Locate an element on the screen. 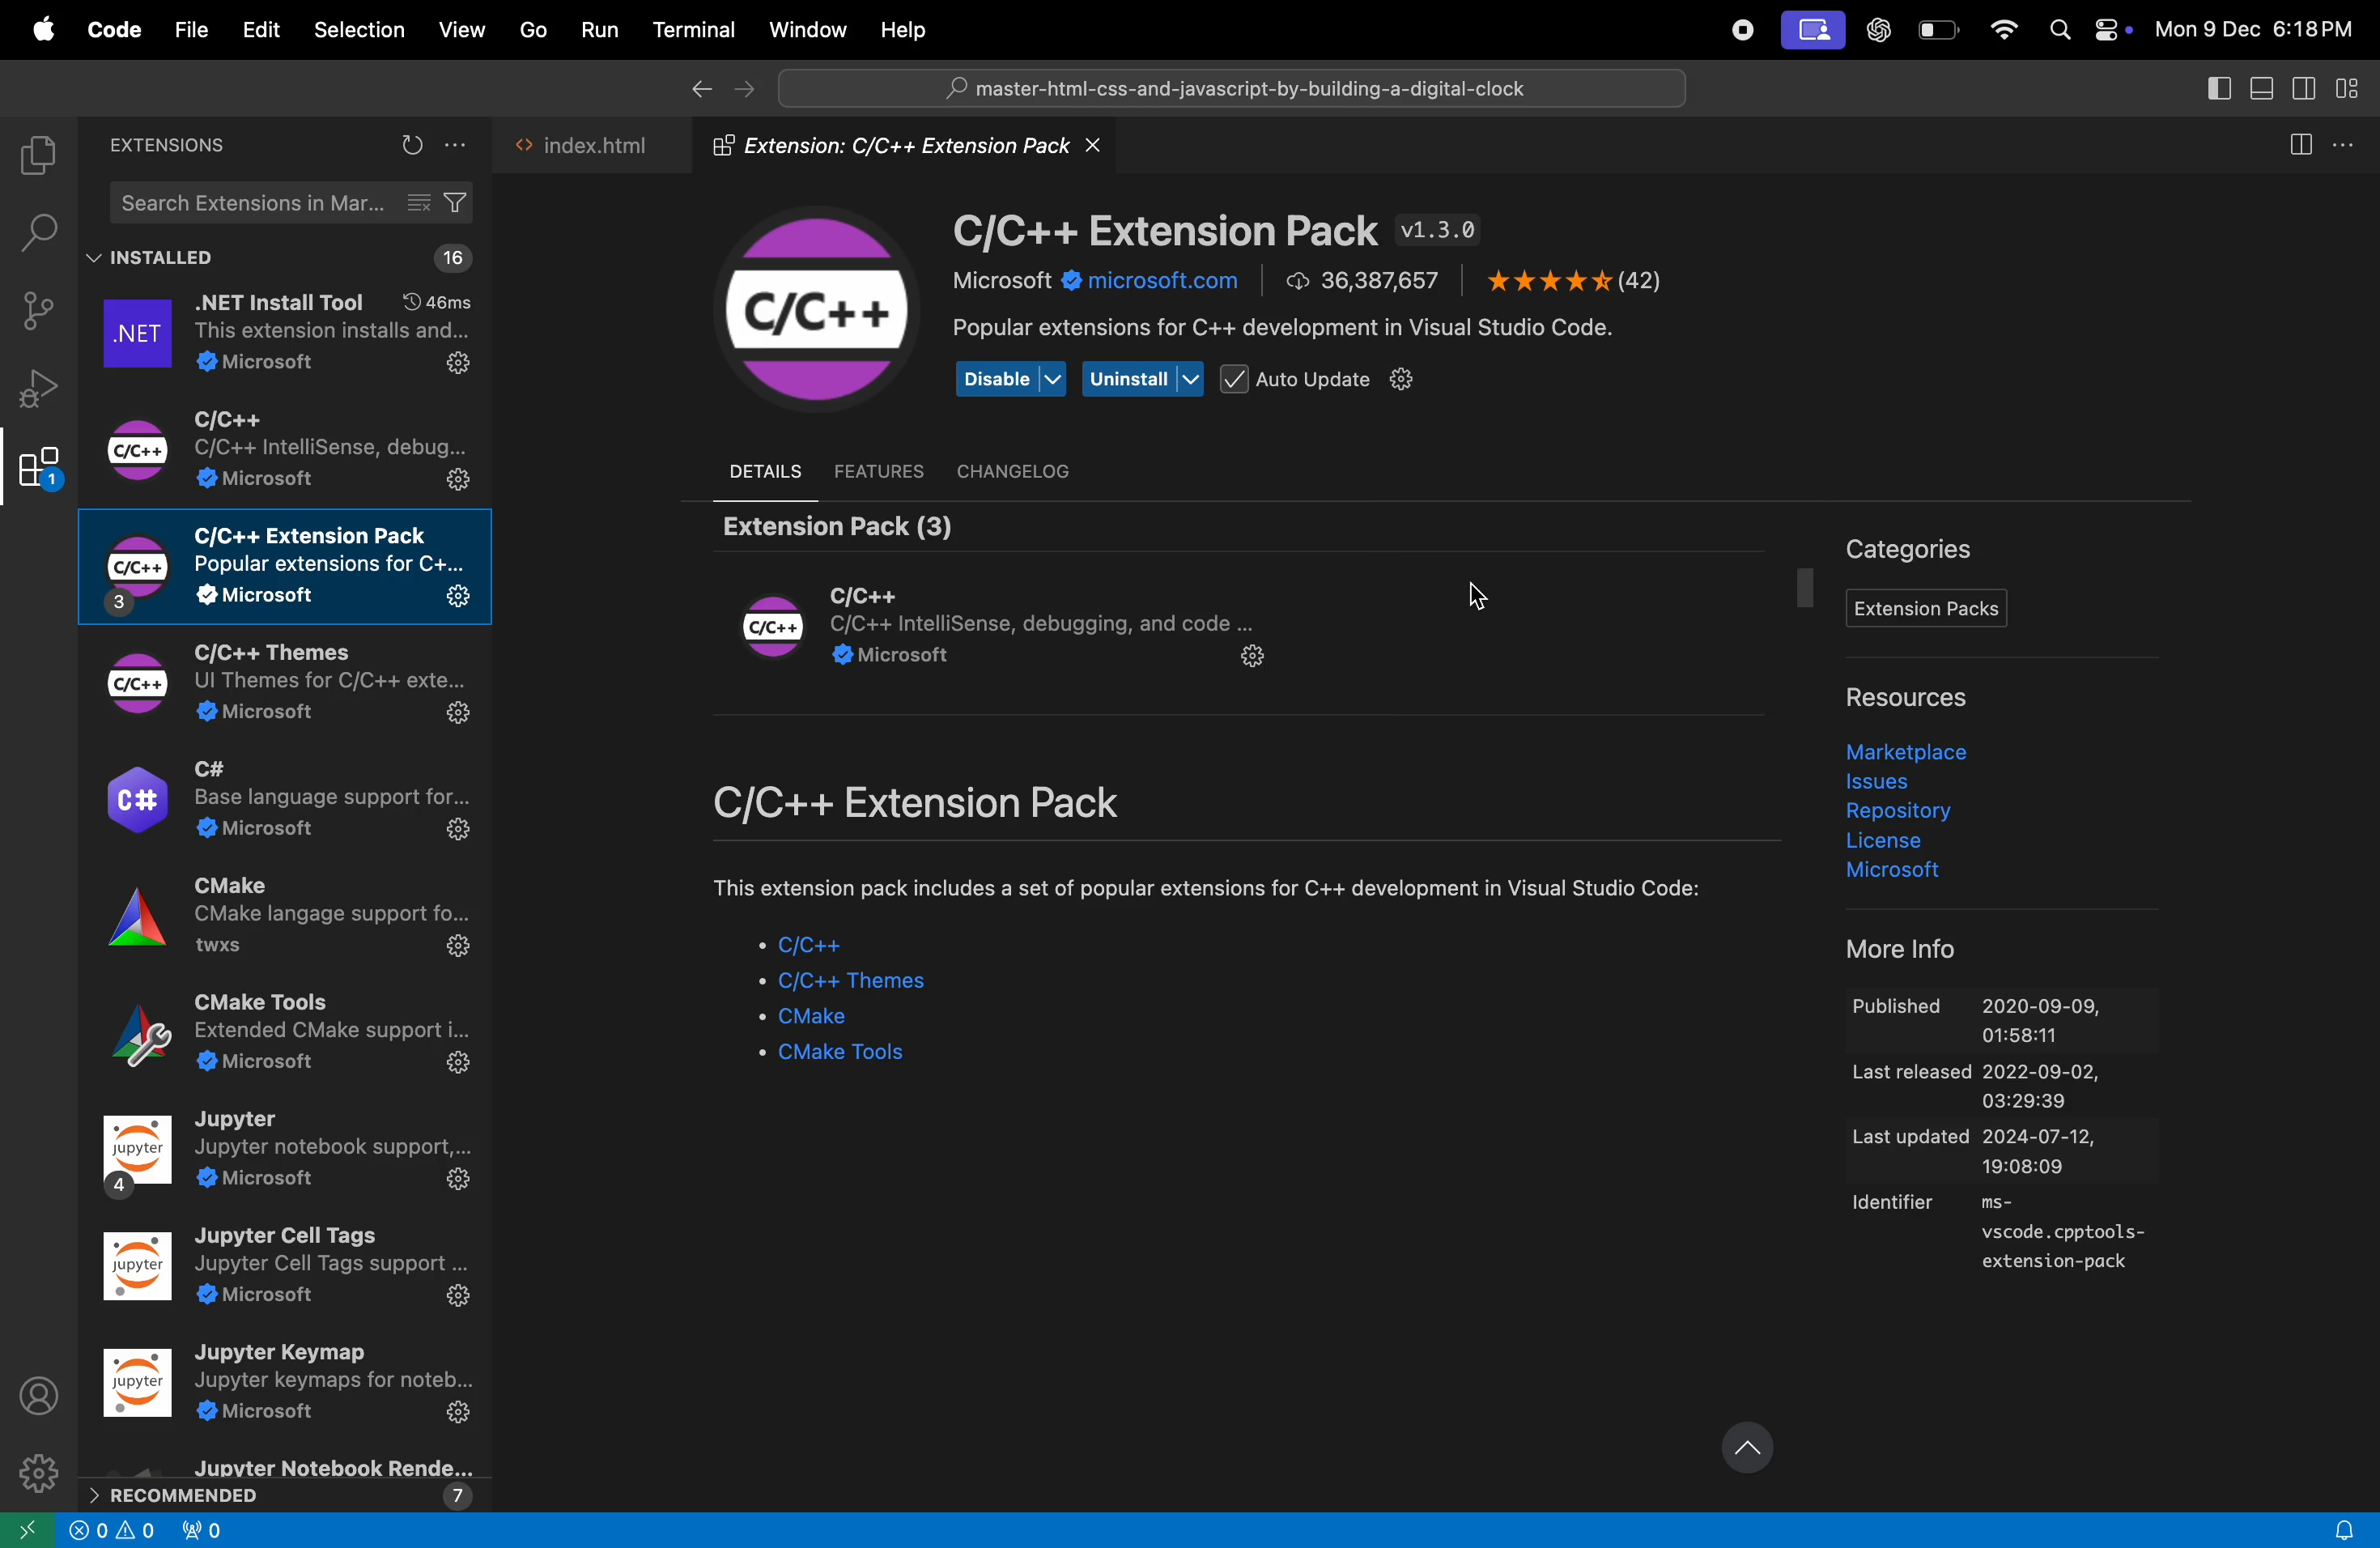  Terminal is located at coordinates (691, 32).